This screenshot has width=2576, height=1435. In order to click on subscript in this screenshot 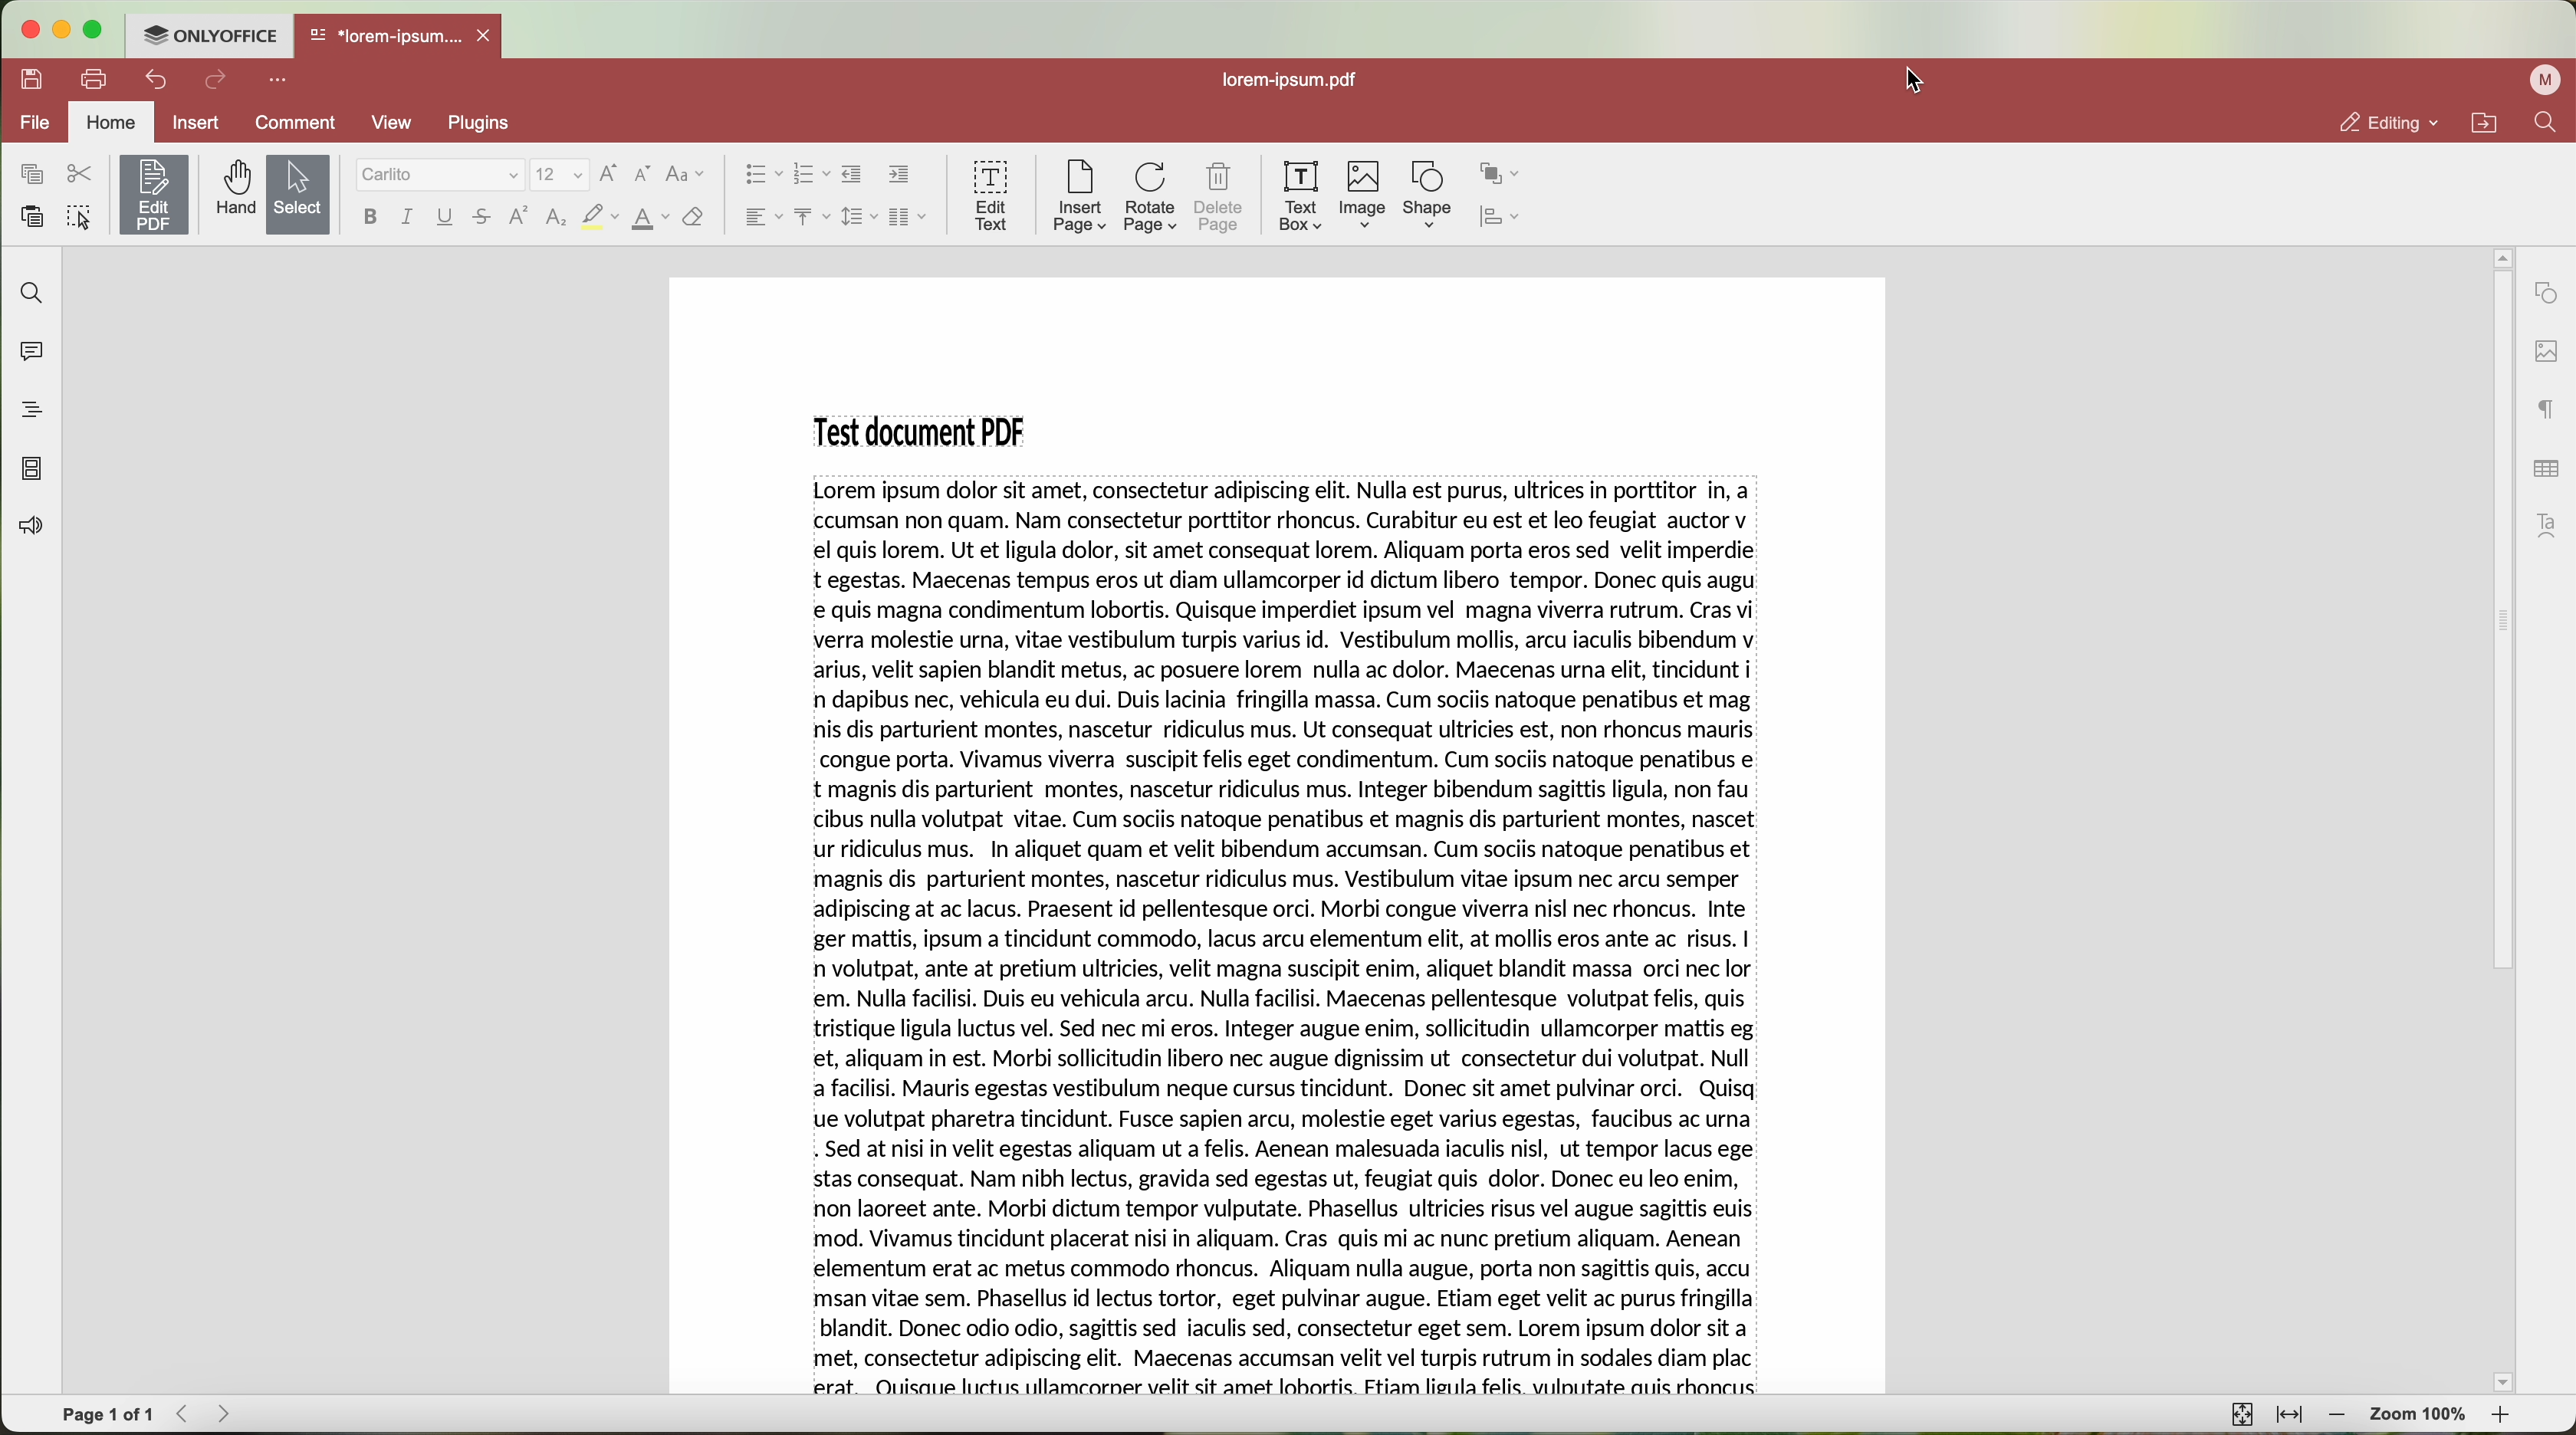, I will do `click(556, 219)`.